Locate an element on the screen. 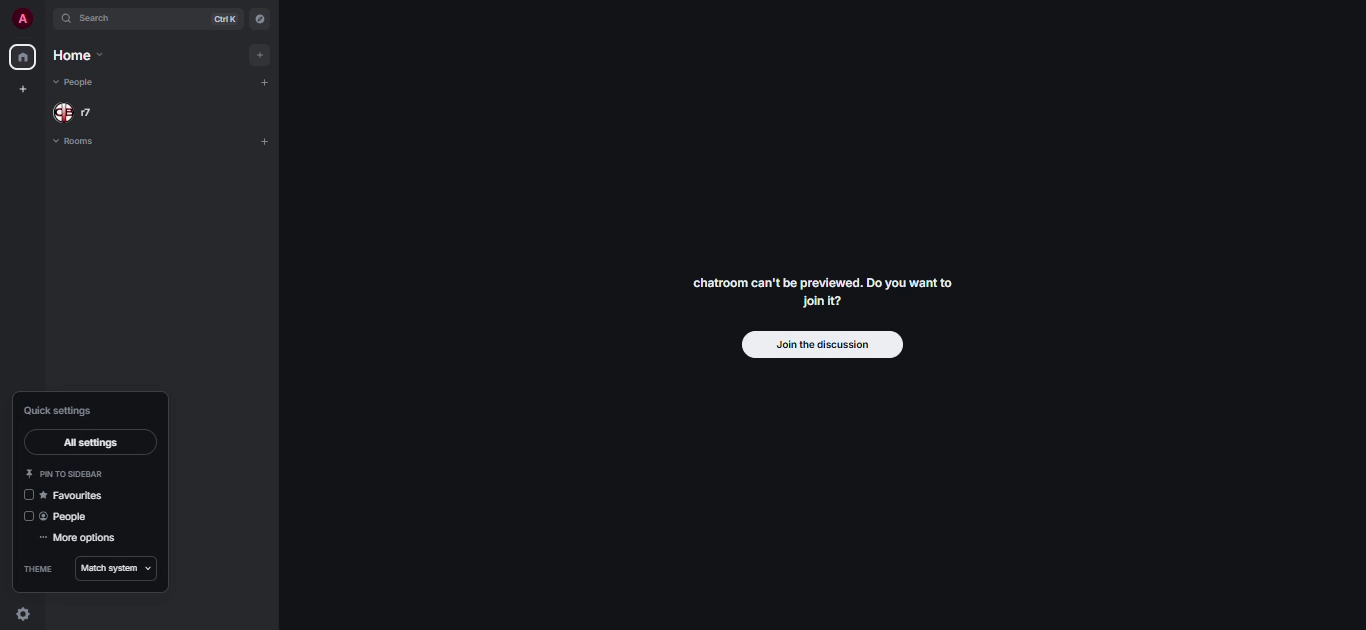 The height and width of the screenshot is (630, 1366). search is located at coordinates (96, 19).